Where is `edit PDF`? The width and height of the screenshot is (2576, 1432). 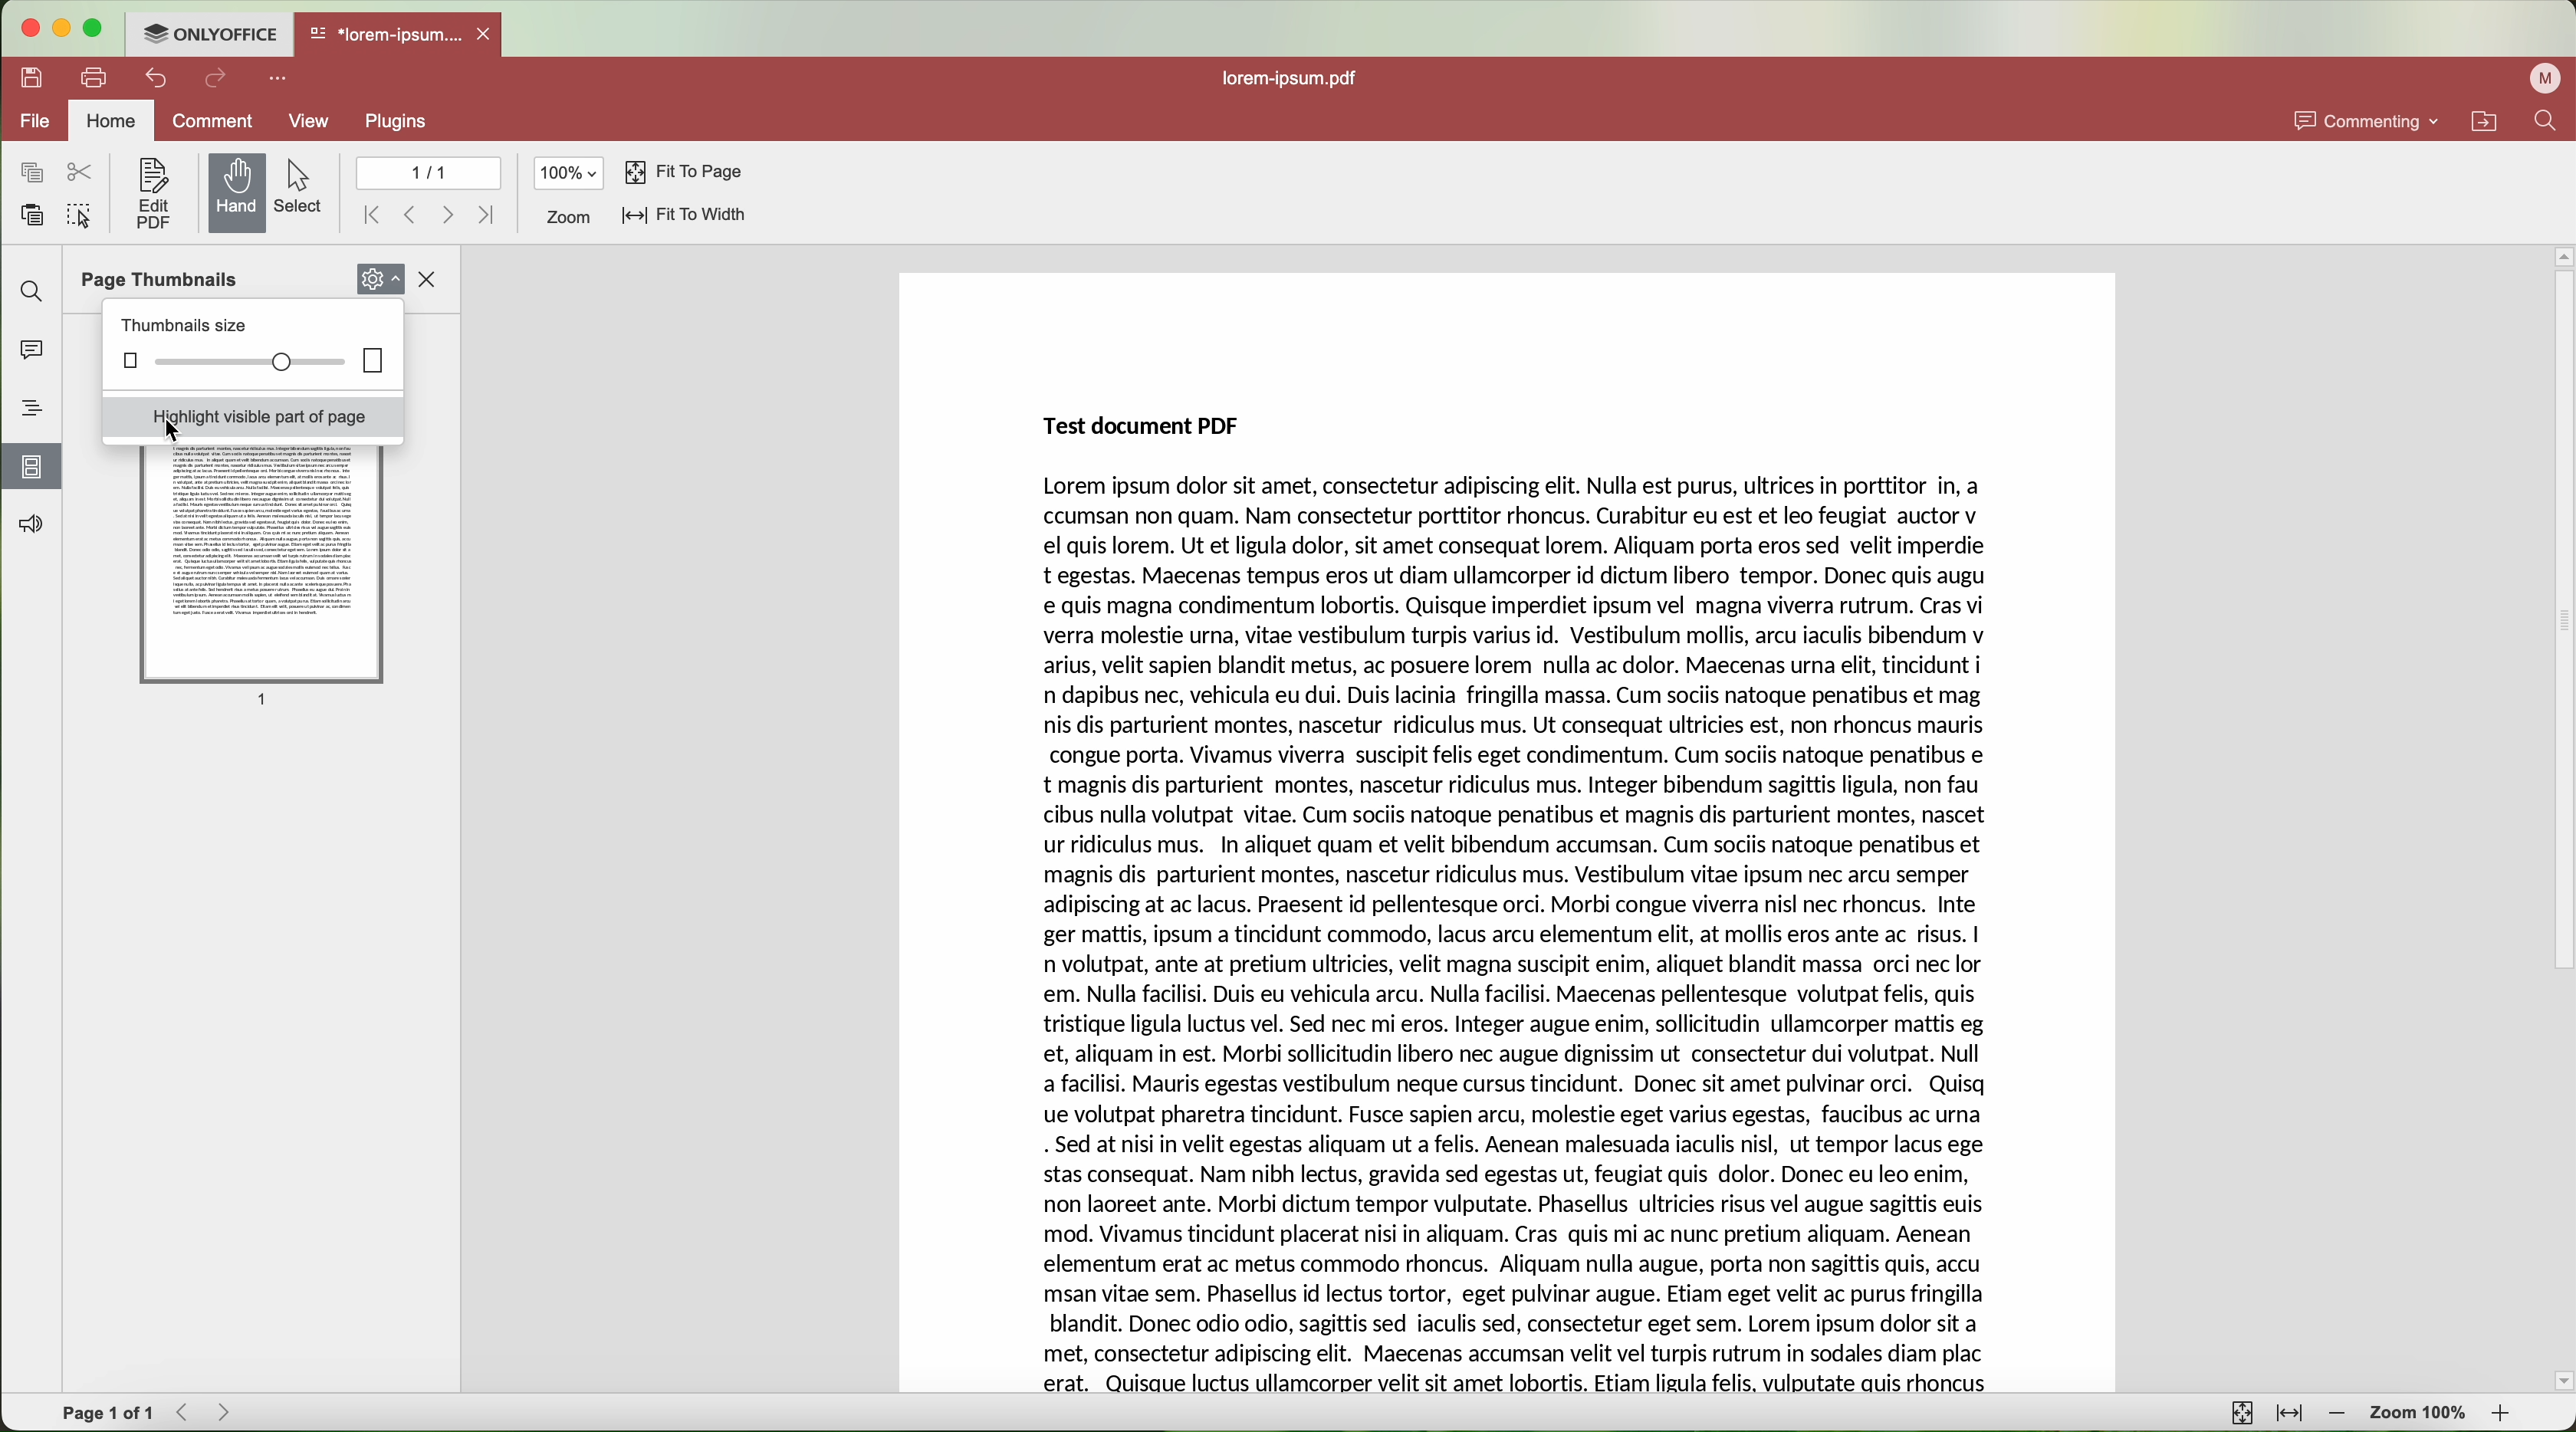 edit PDF is located at coordinates (149, 192).